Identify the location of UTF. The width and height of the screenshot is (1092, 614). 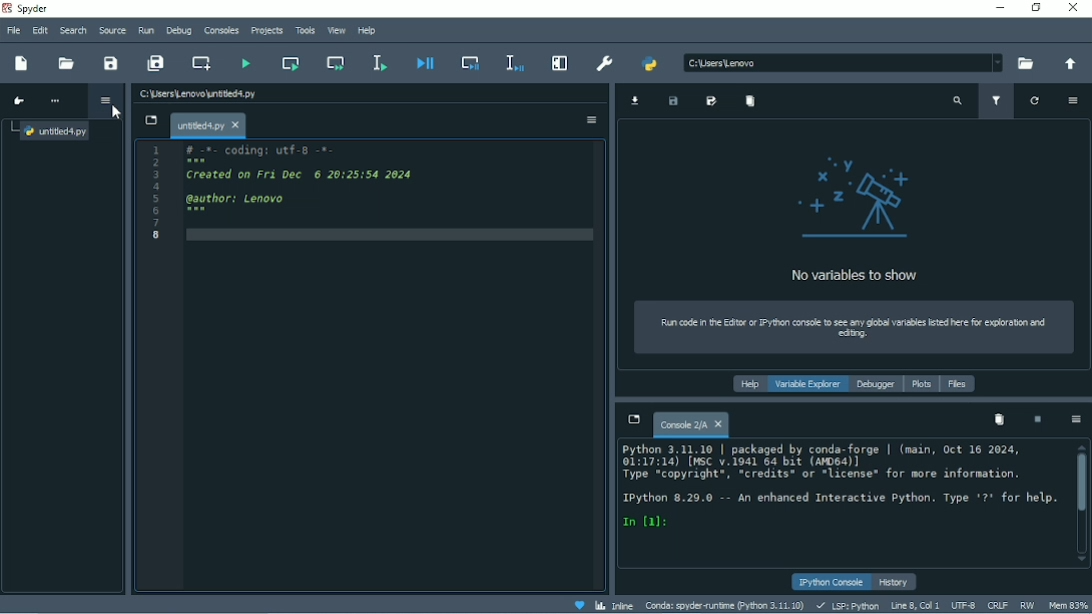
(964, 606).